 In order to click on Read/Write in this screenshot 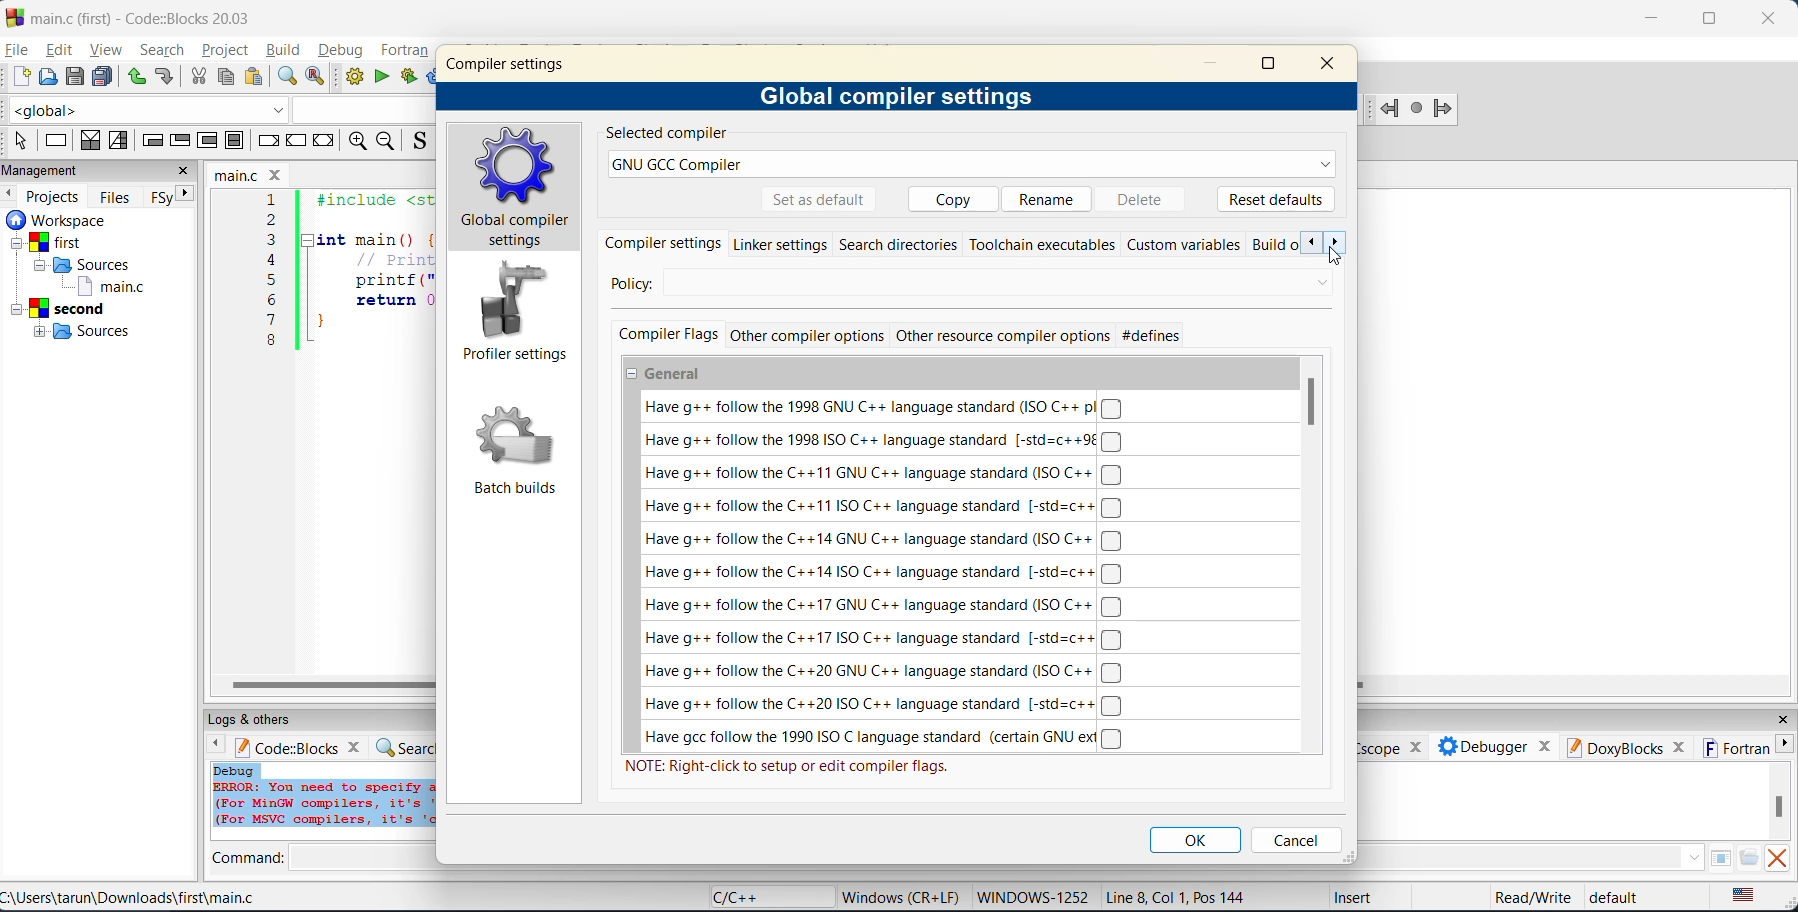, I will do `click(1531, 896)`.